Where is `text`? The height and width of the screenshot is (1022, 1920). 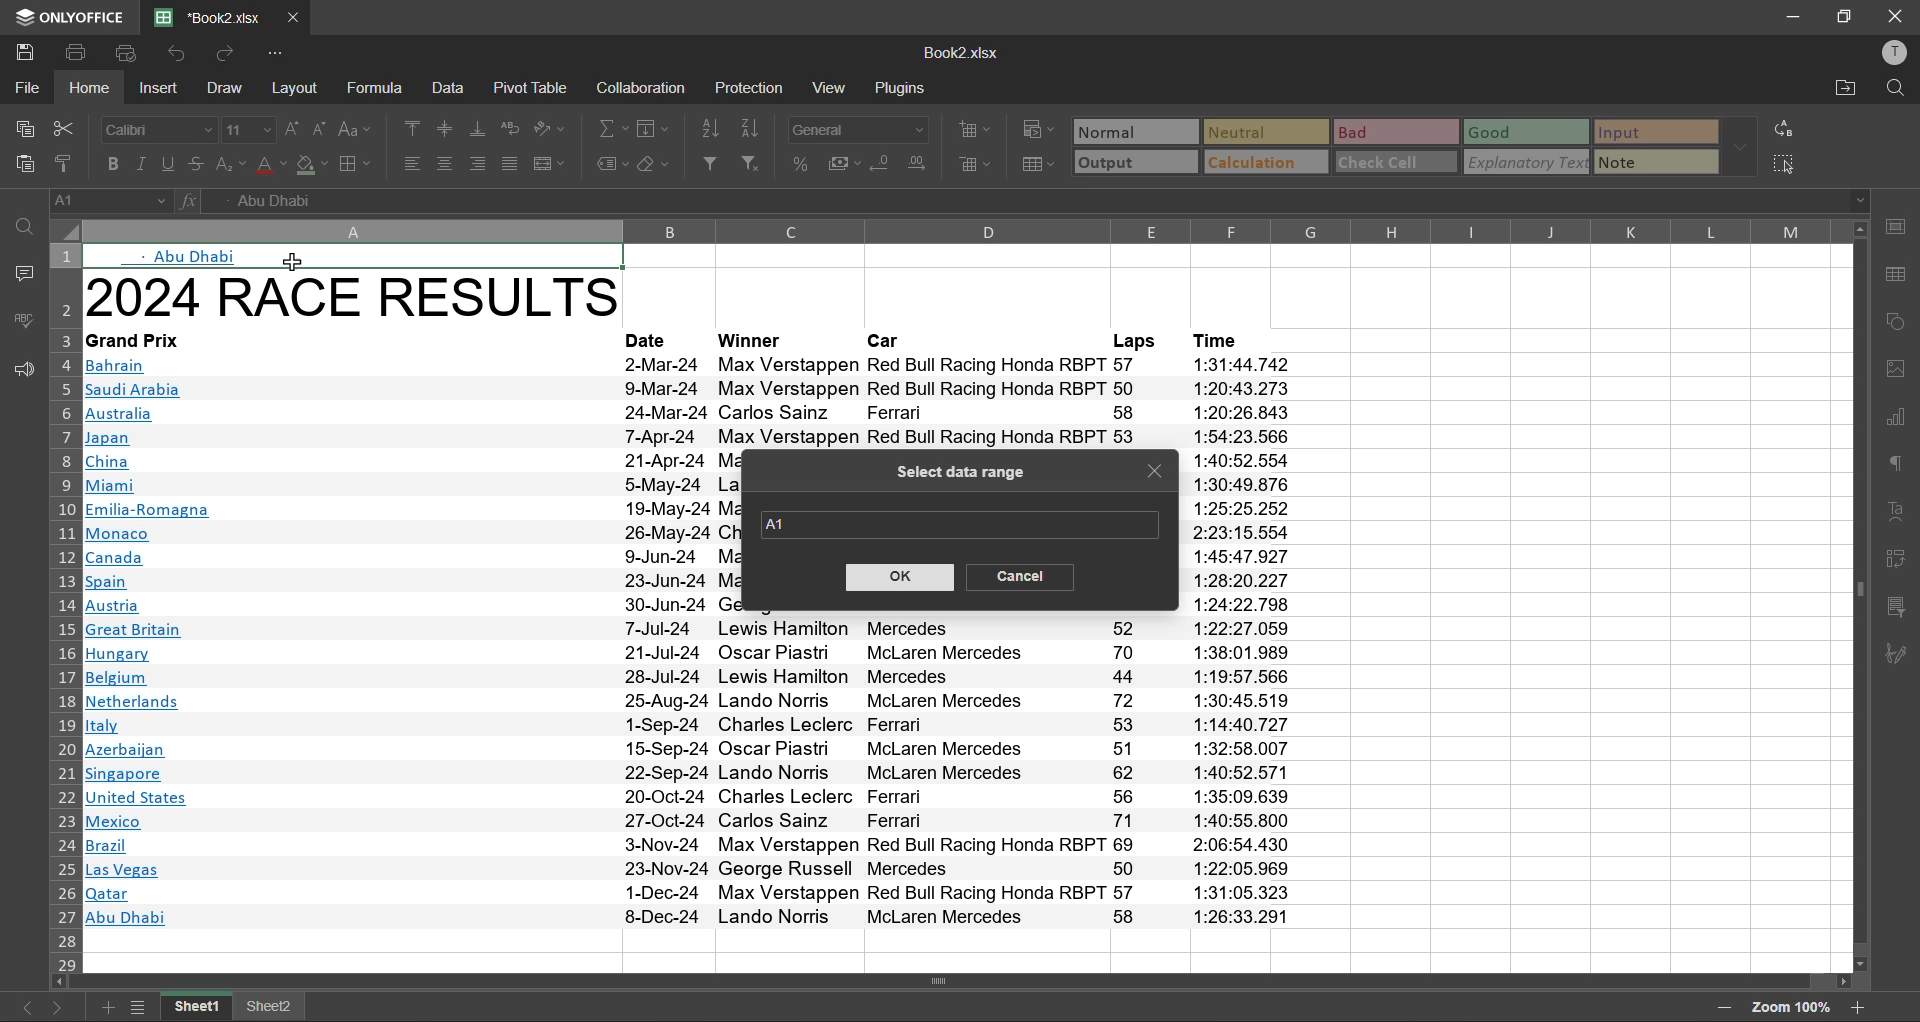 text is located at coordinates (1898, 508).